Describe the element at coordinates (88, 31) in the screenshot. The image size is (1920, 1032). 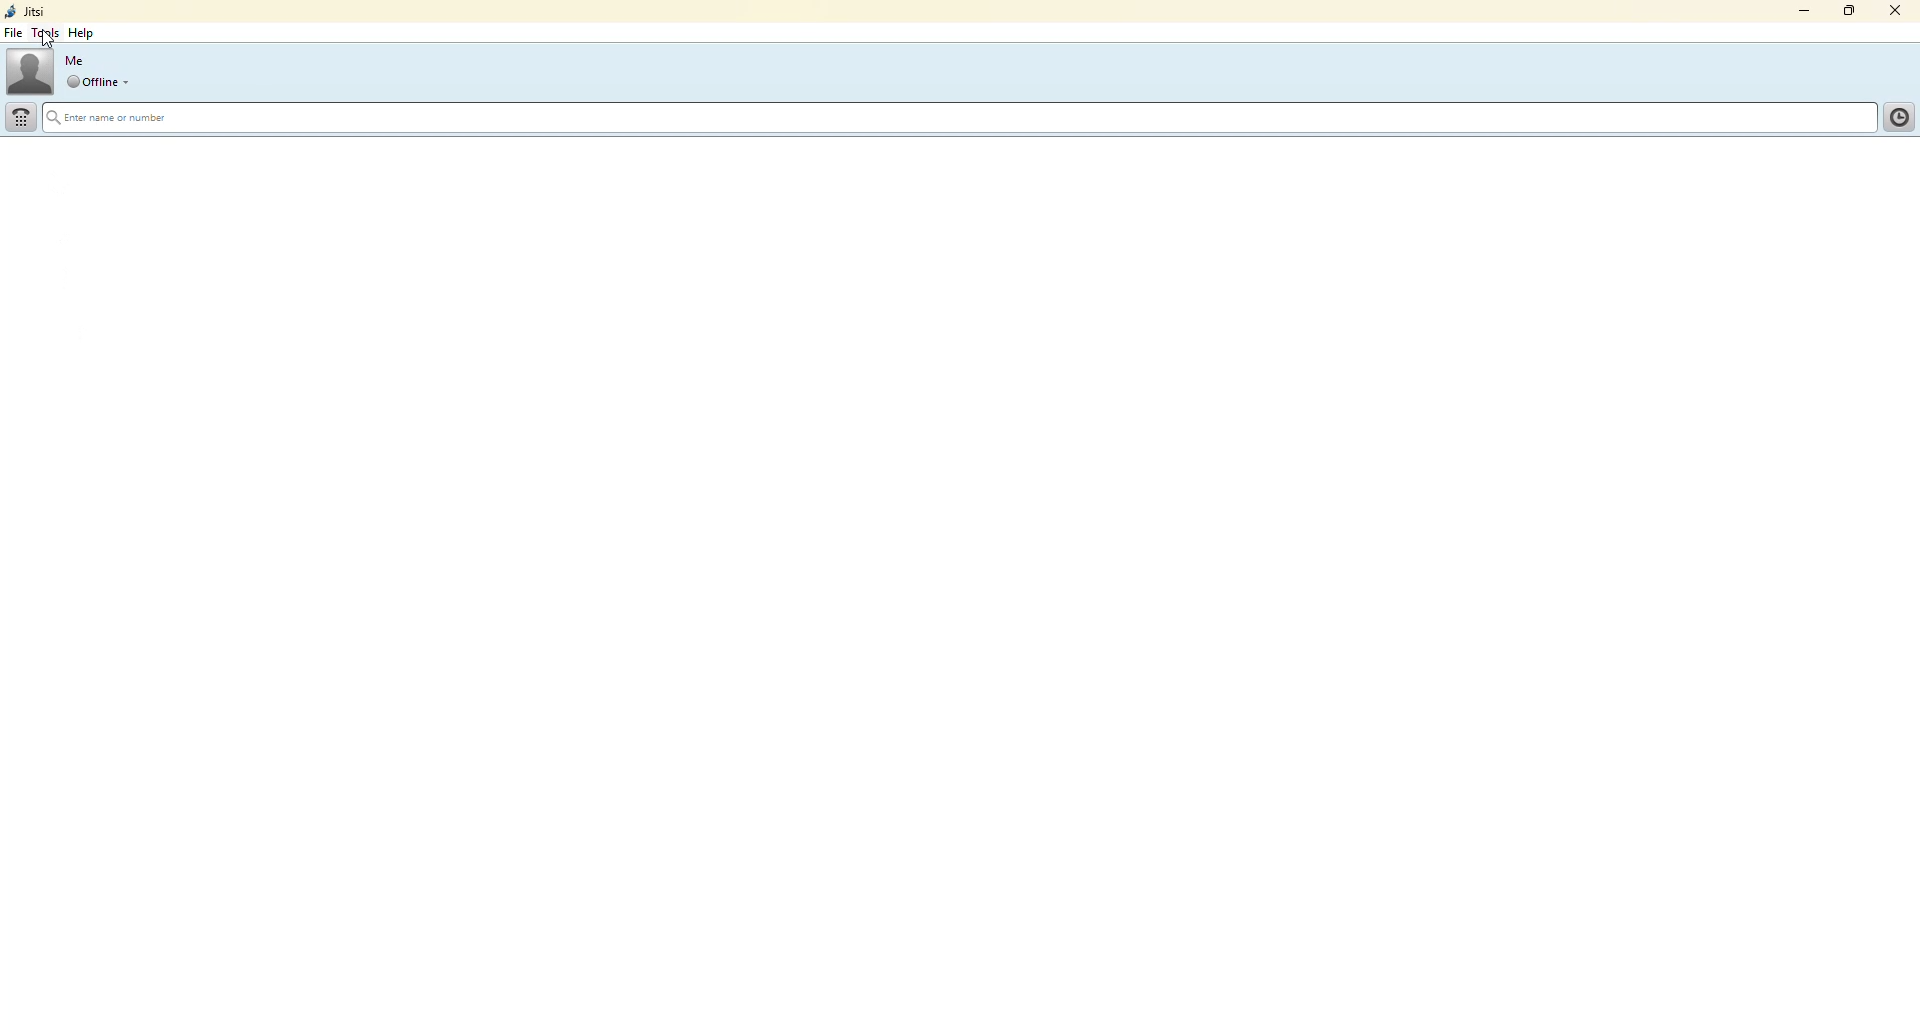
I see `help` at that location.